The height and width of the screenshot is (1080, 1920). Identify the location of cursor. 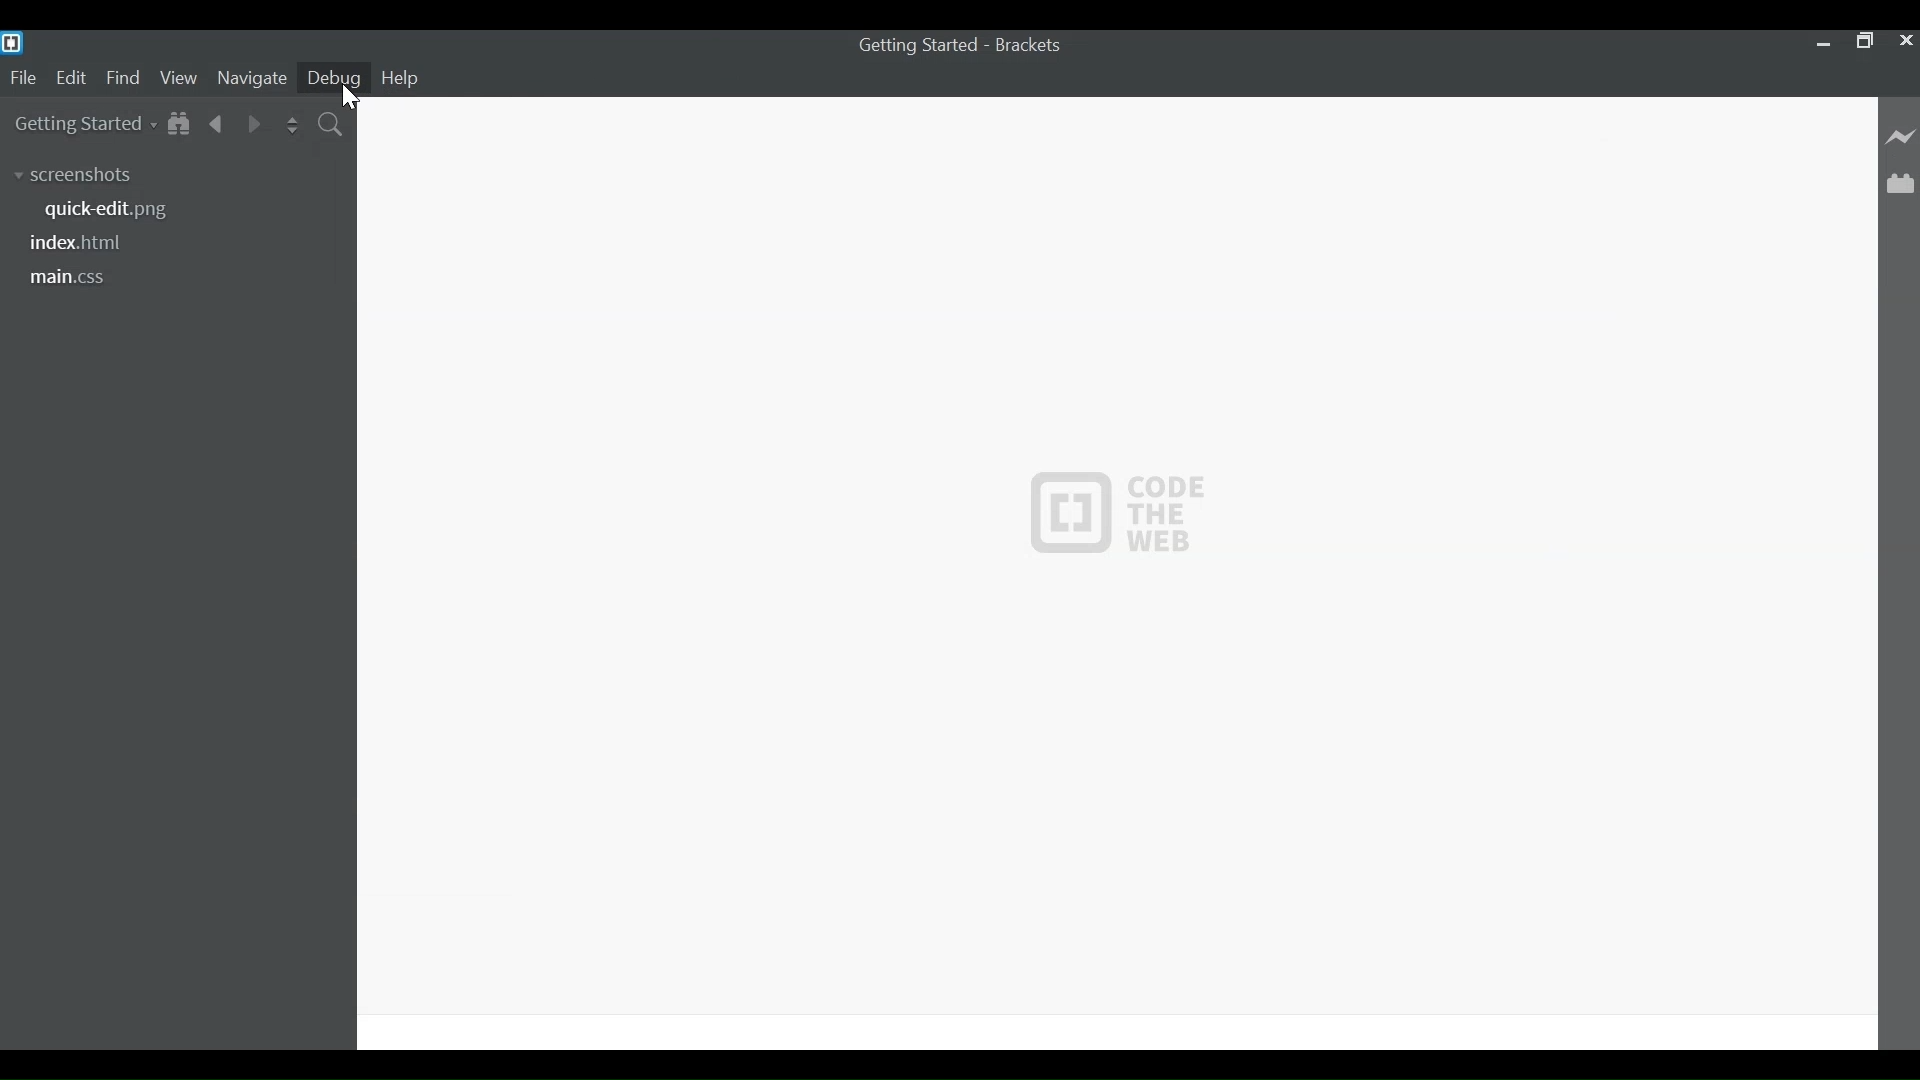
(352, 97).